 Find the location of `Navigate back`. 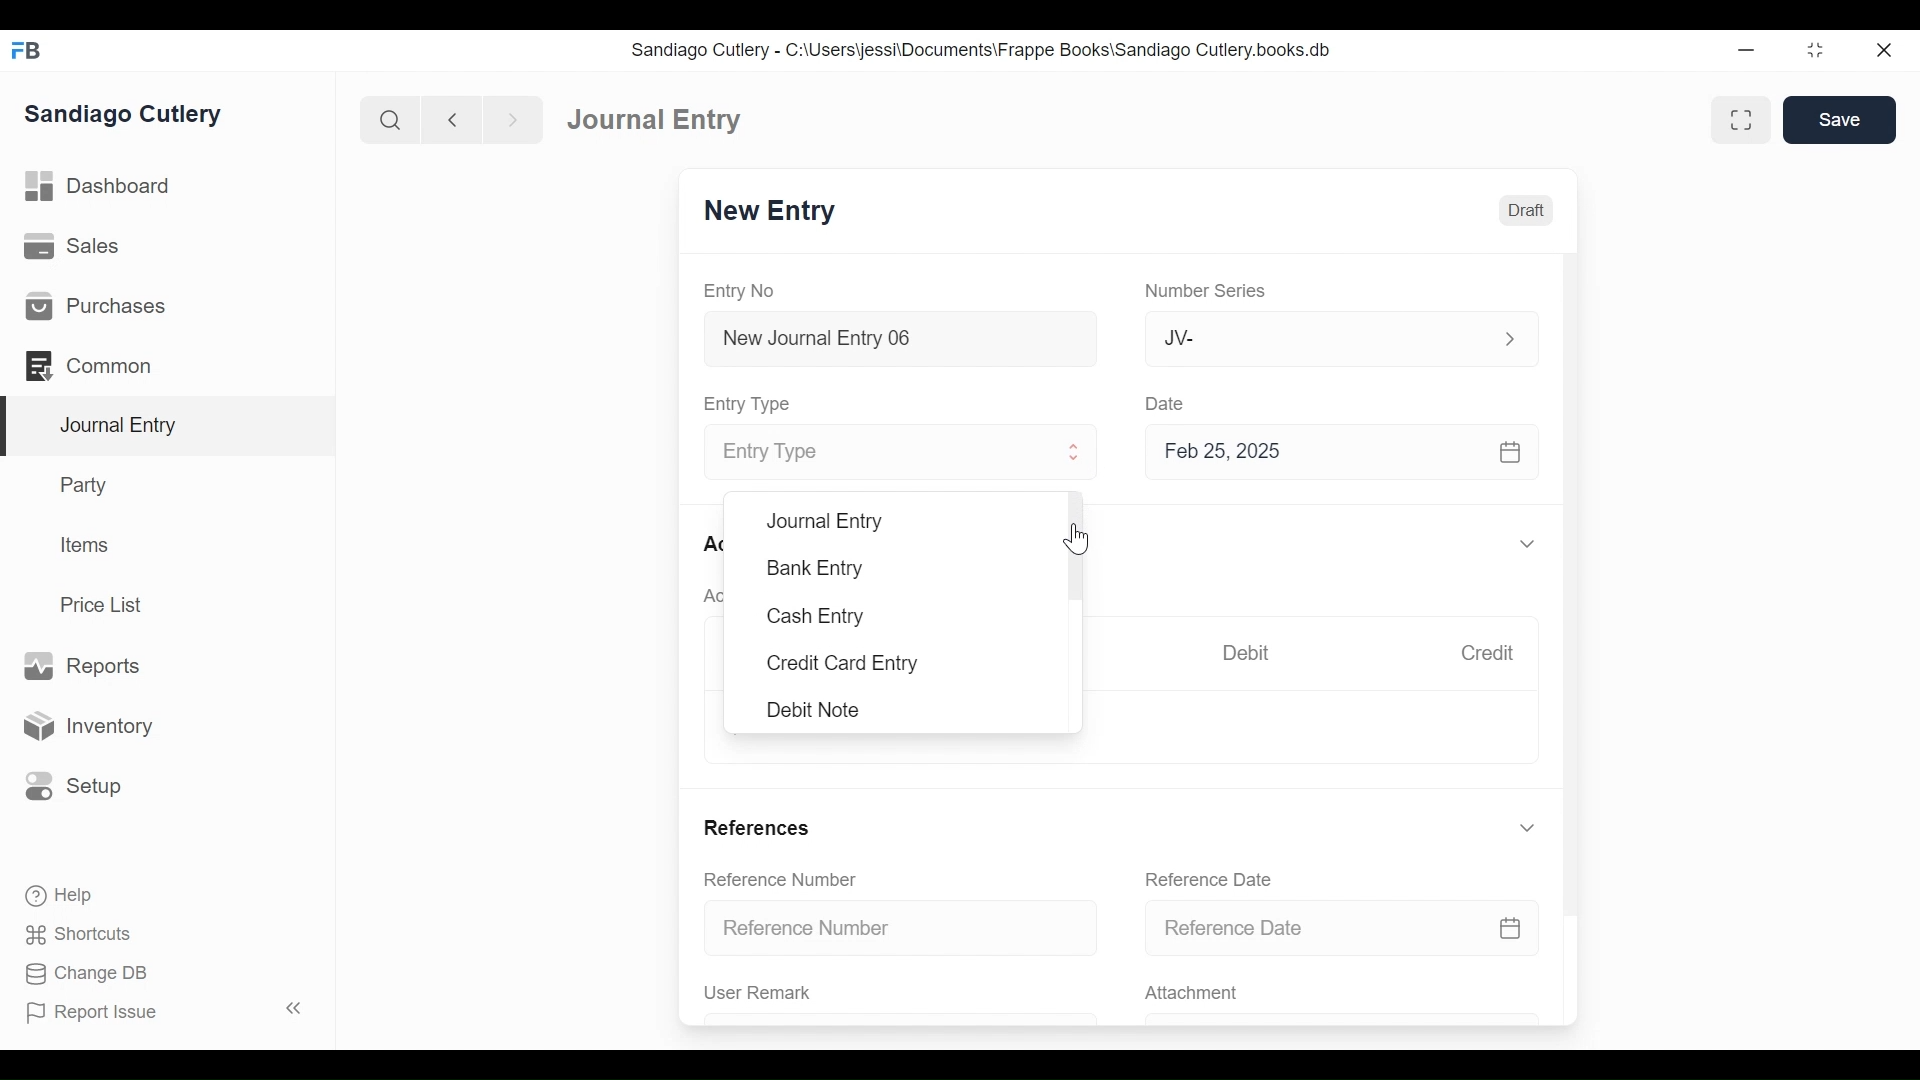

Navigate back is located at coordinates (452, 122).